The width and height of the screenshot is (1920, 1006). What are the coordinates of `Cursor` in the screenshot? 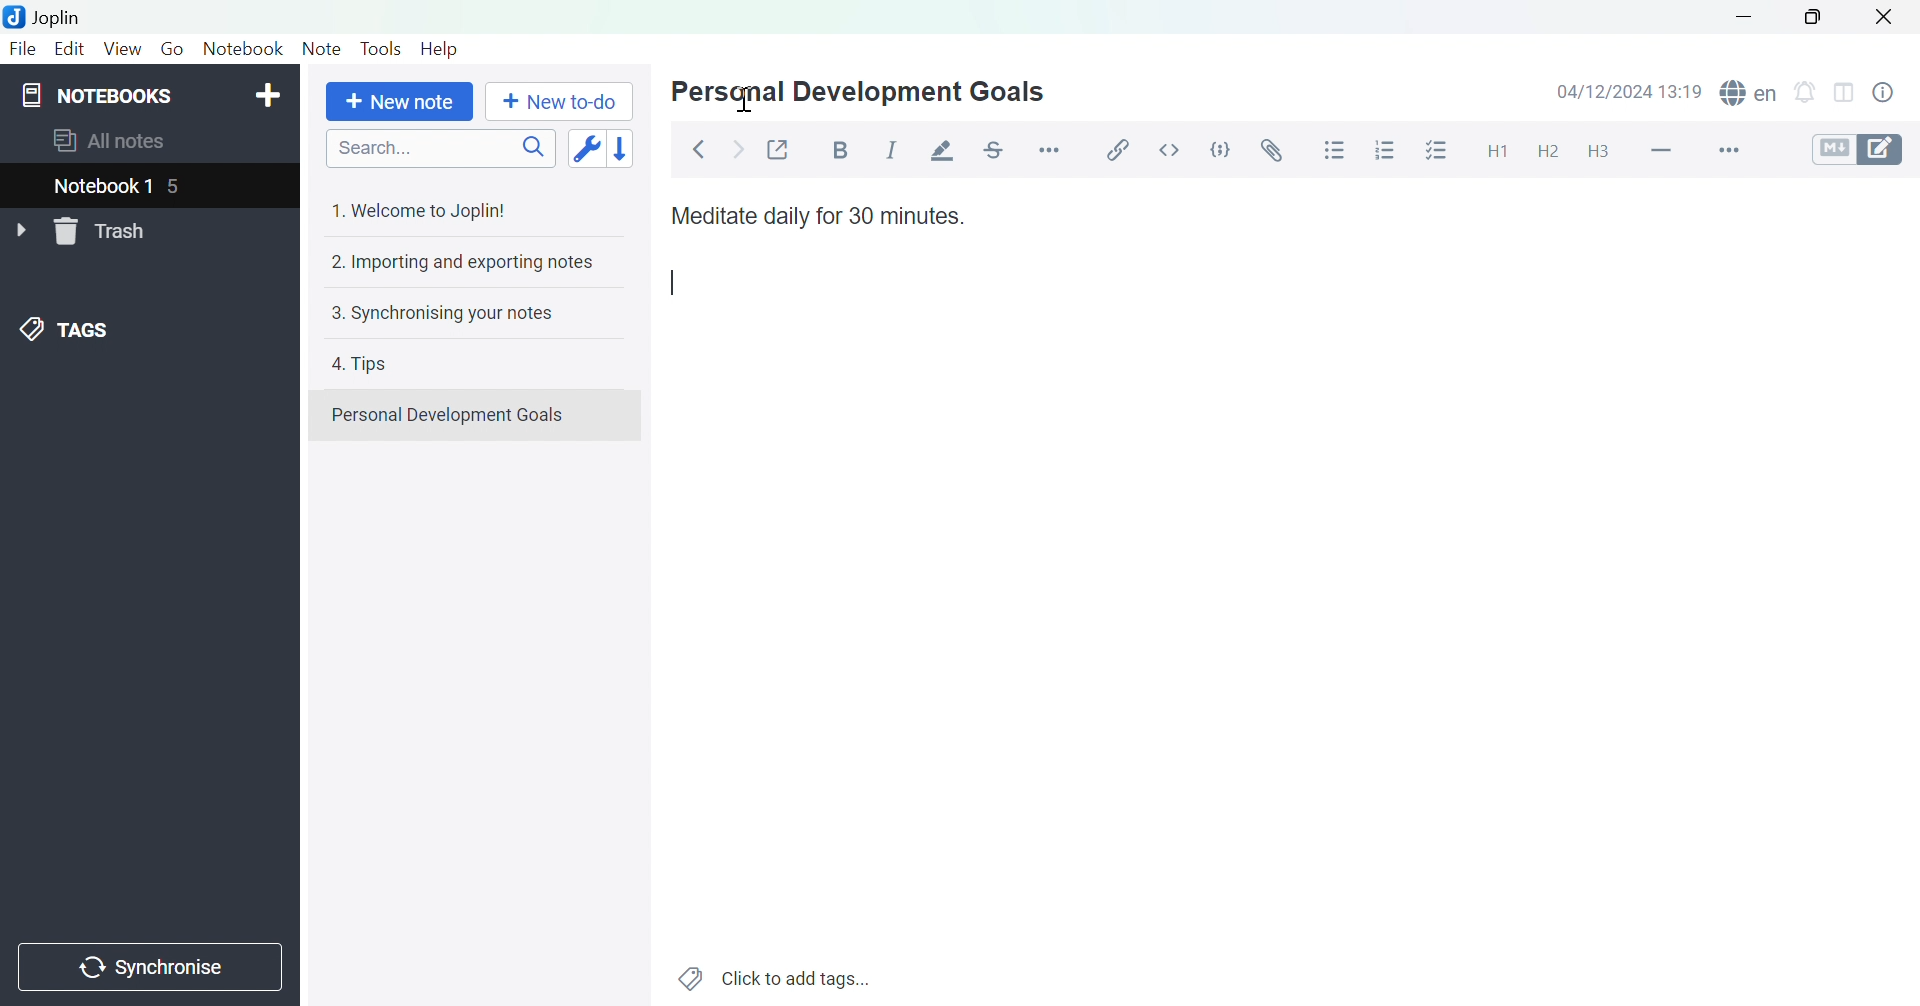 It's located at (743, 99).